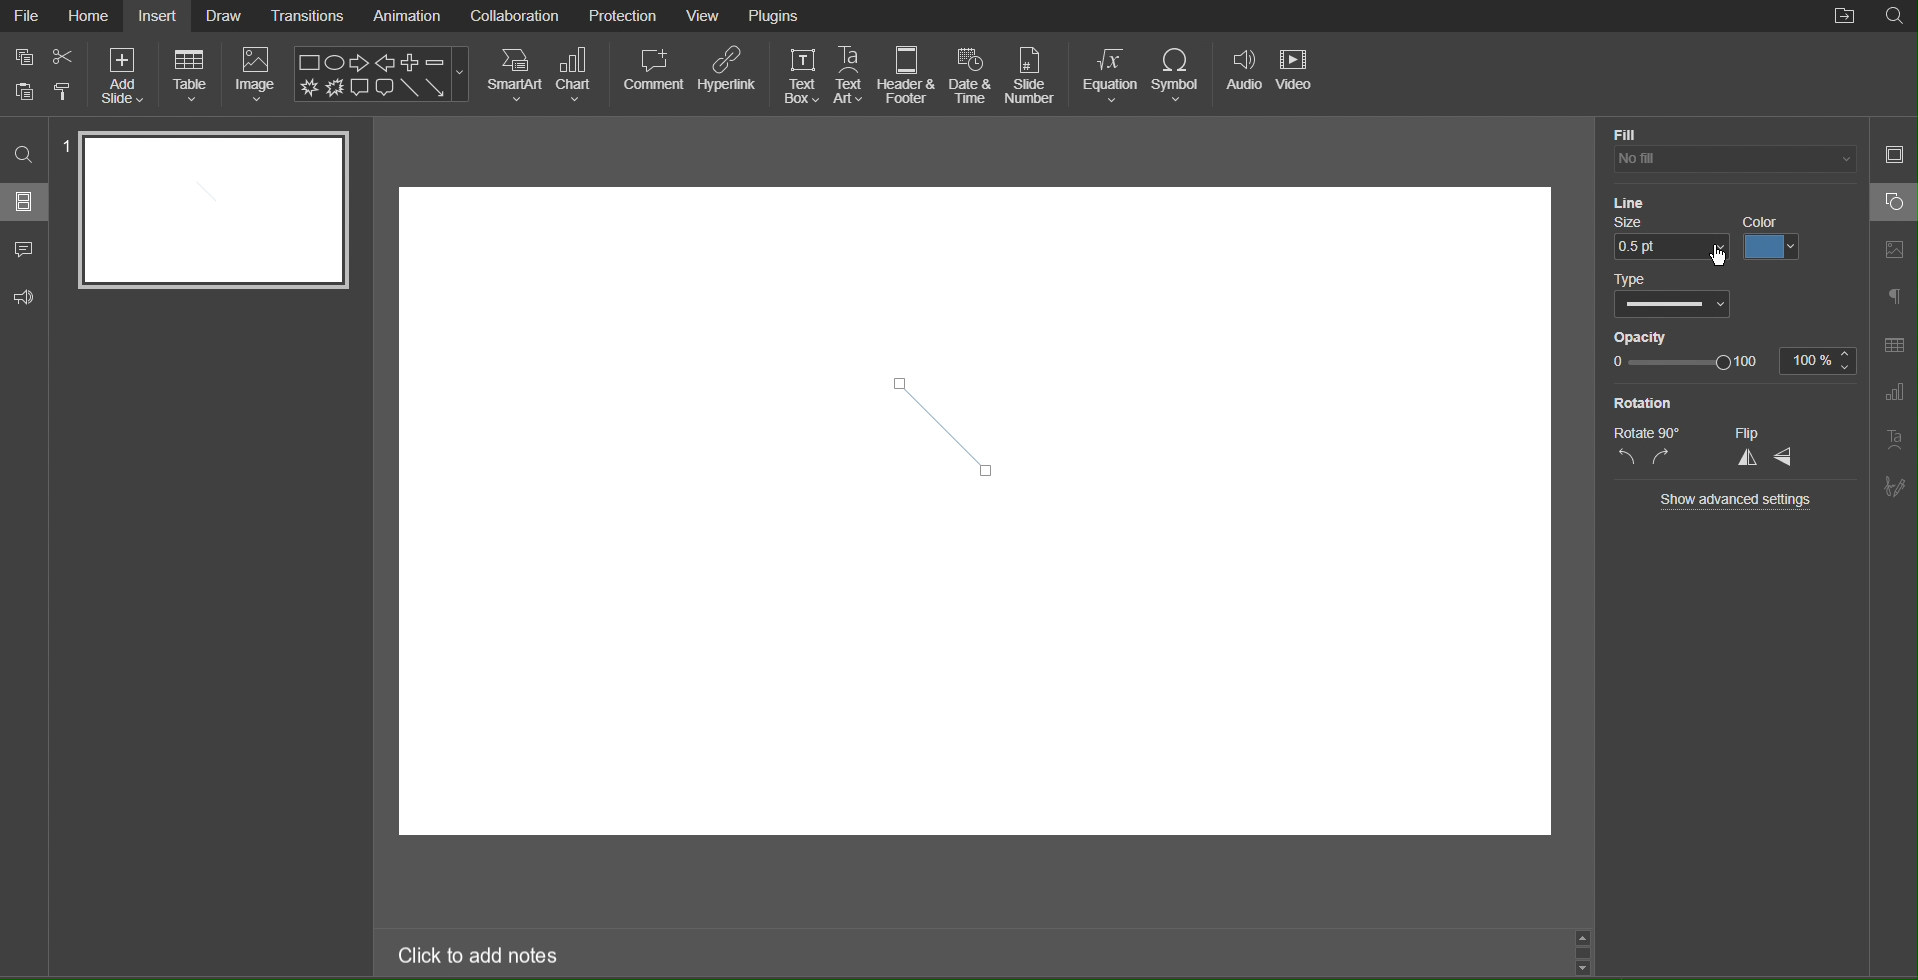 The height and width of the screenshot is (980, 1918). I want to click on Shape Settings, so click(1895, 202).